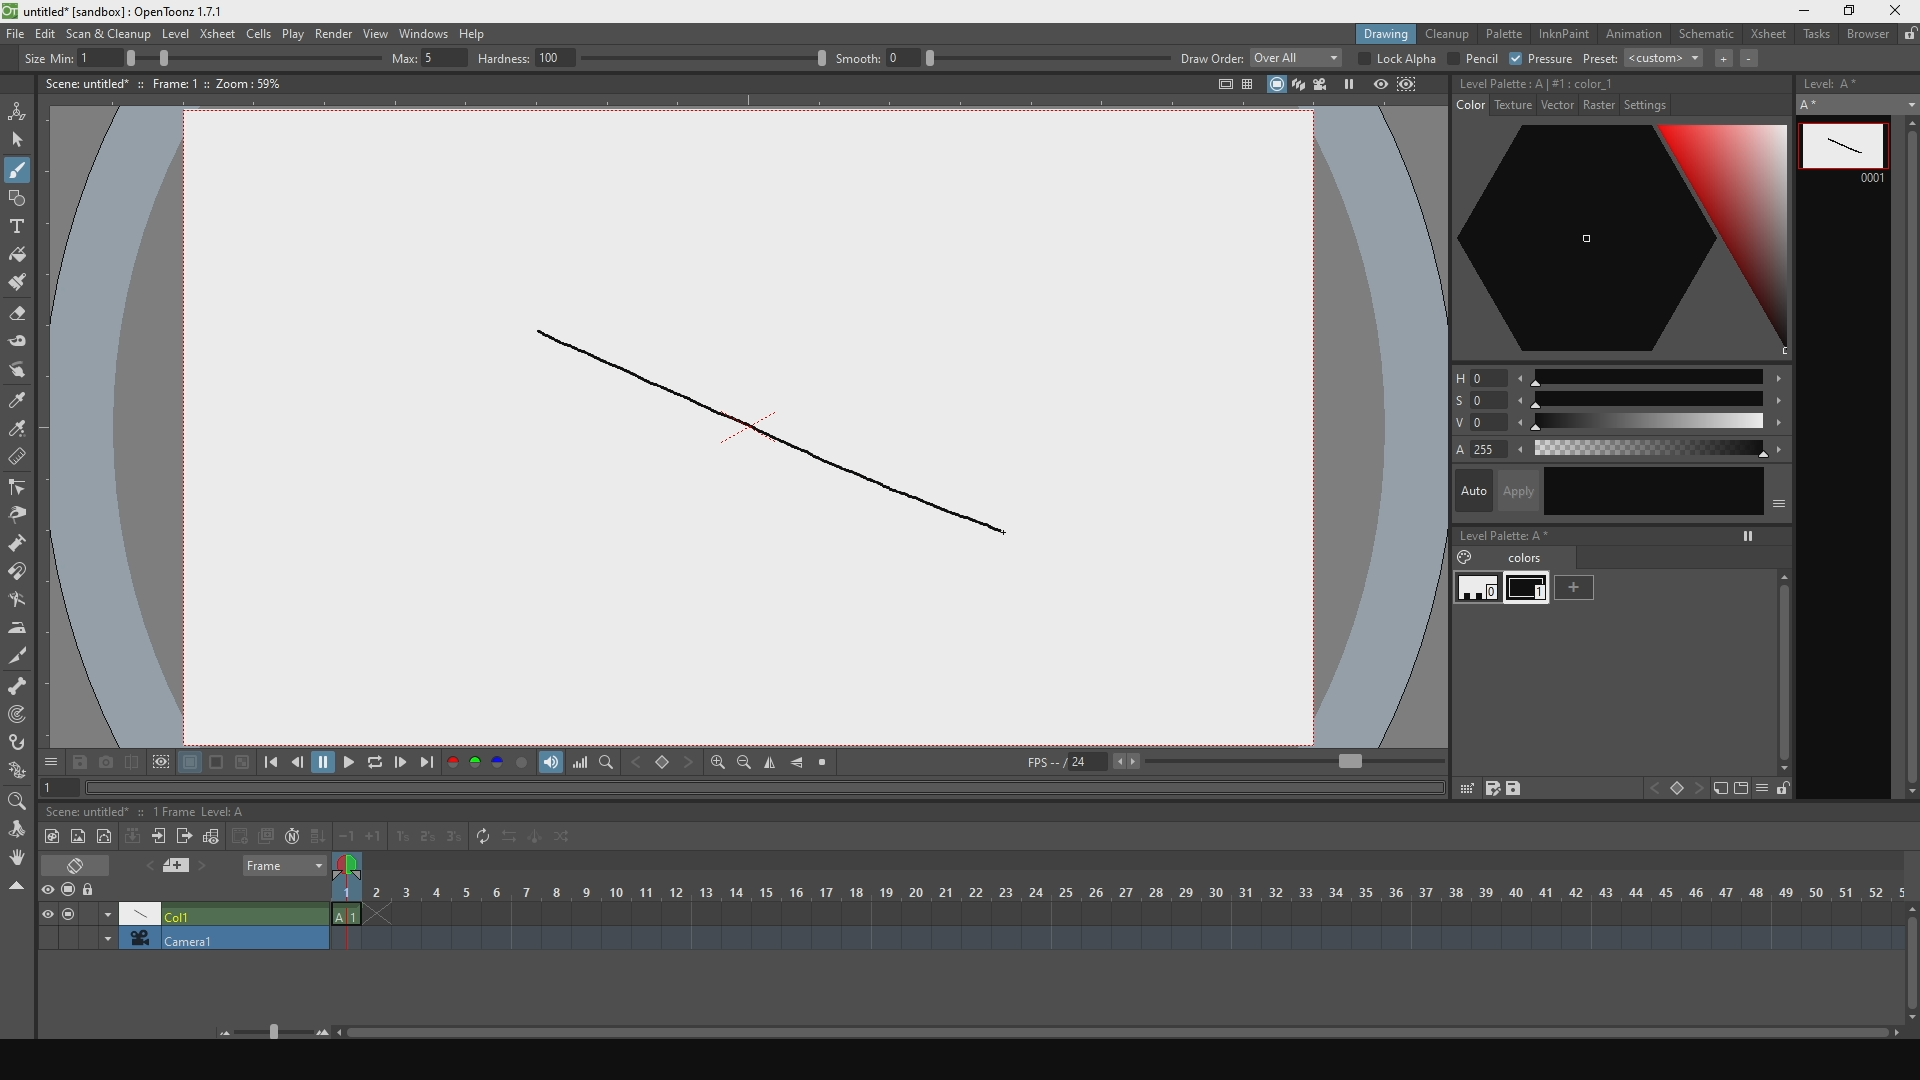  Describe the element at coordinates (1000, 57) in the screenshot. I see `smooth` at that location.